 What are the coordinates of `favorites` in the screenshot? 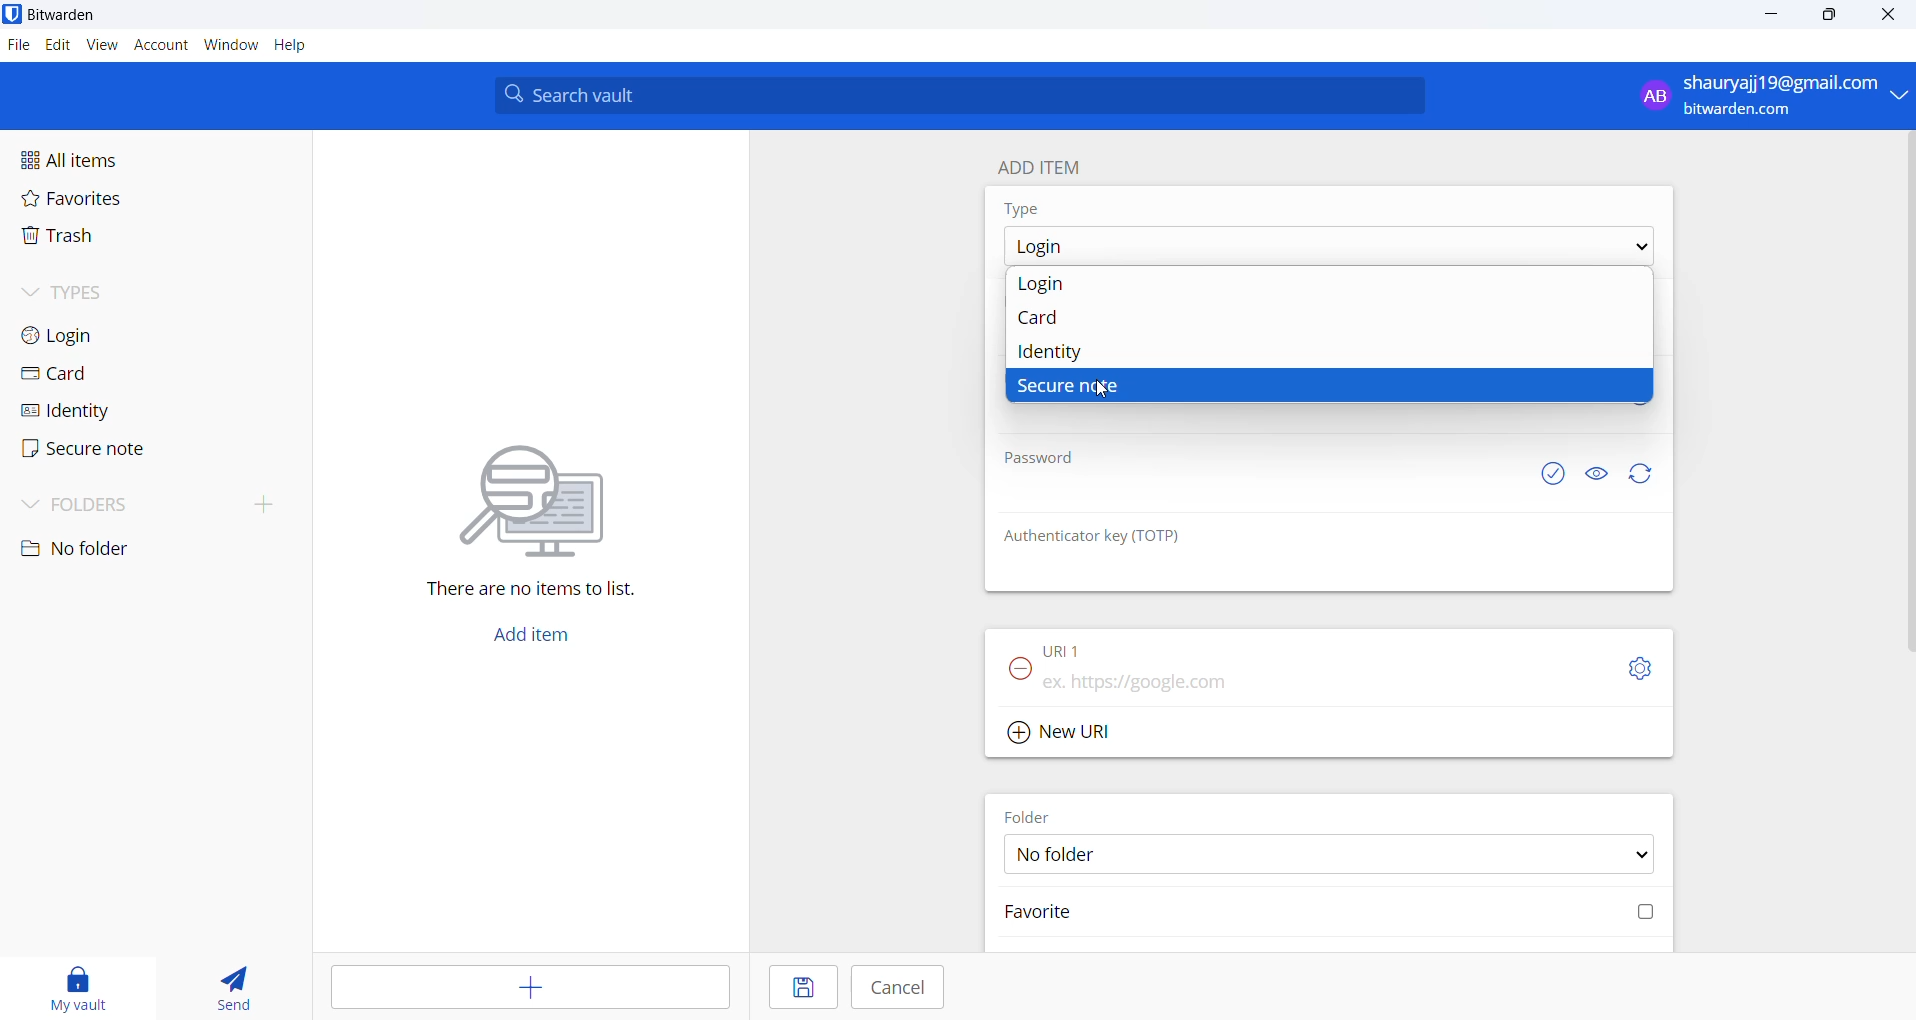 It's located at (102, 201).